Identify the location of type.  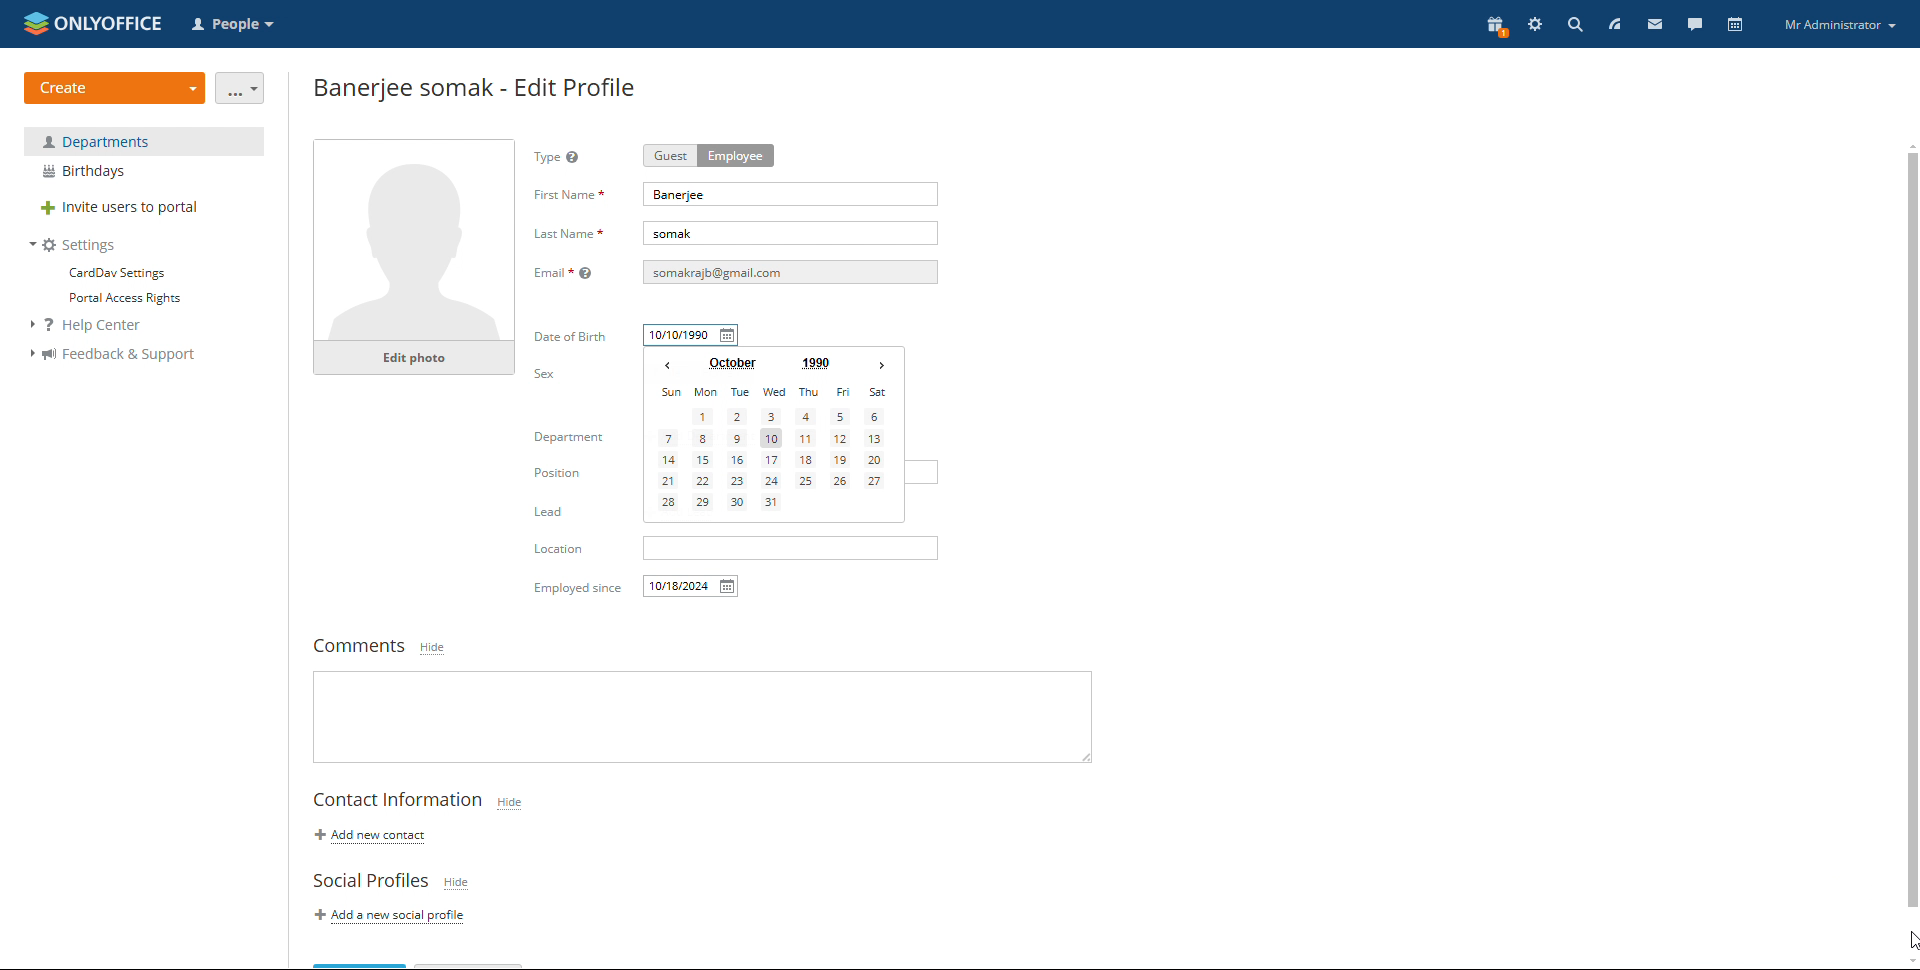
(563, 159).